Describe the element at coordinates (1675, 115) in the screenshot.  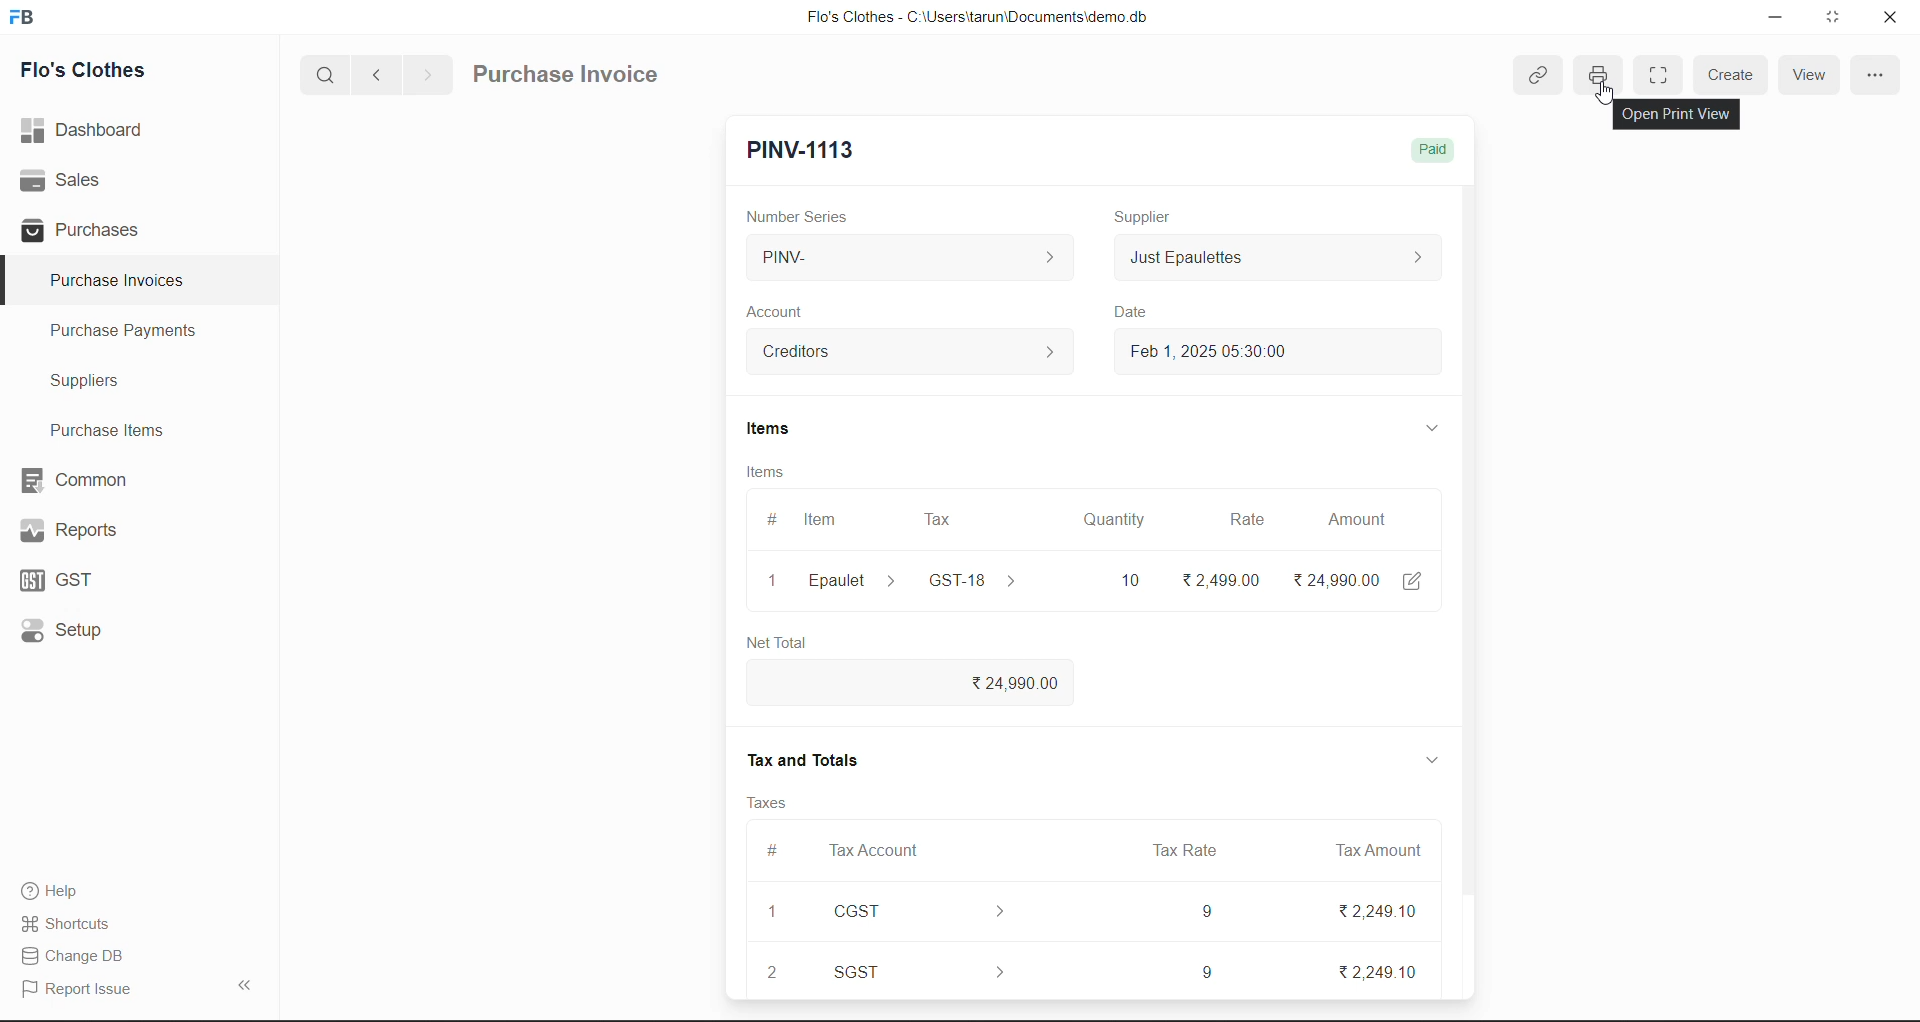
I see `open print view` at that location.